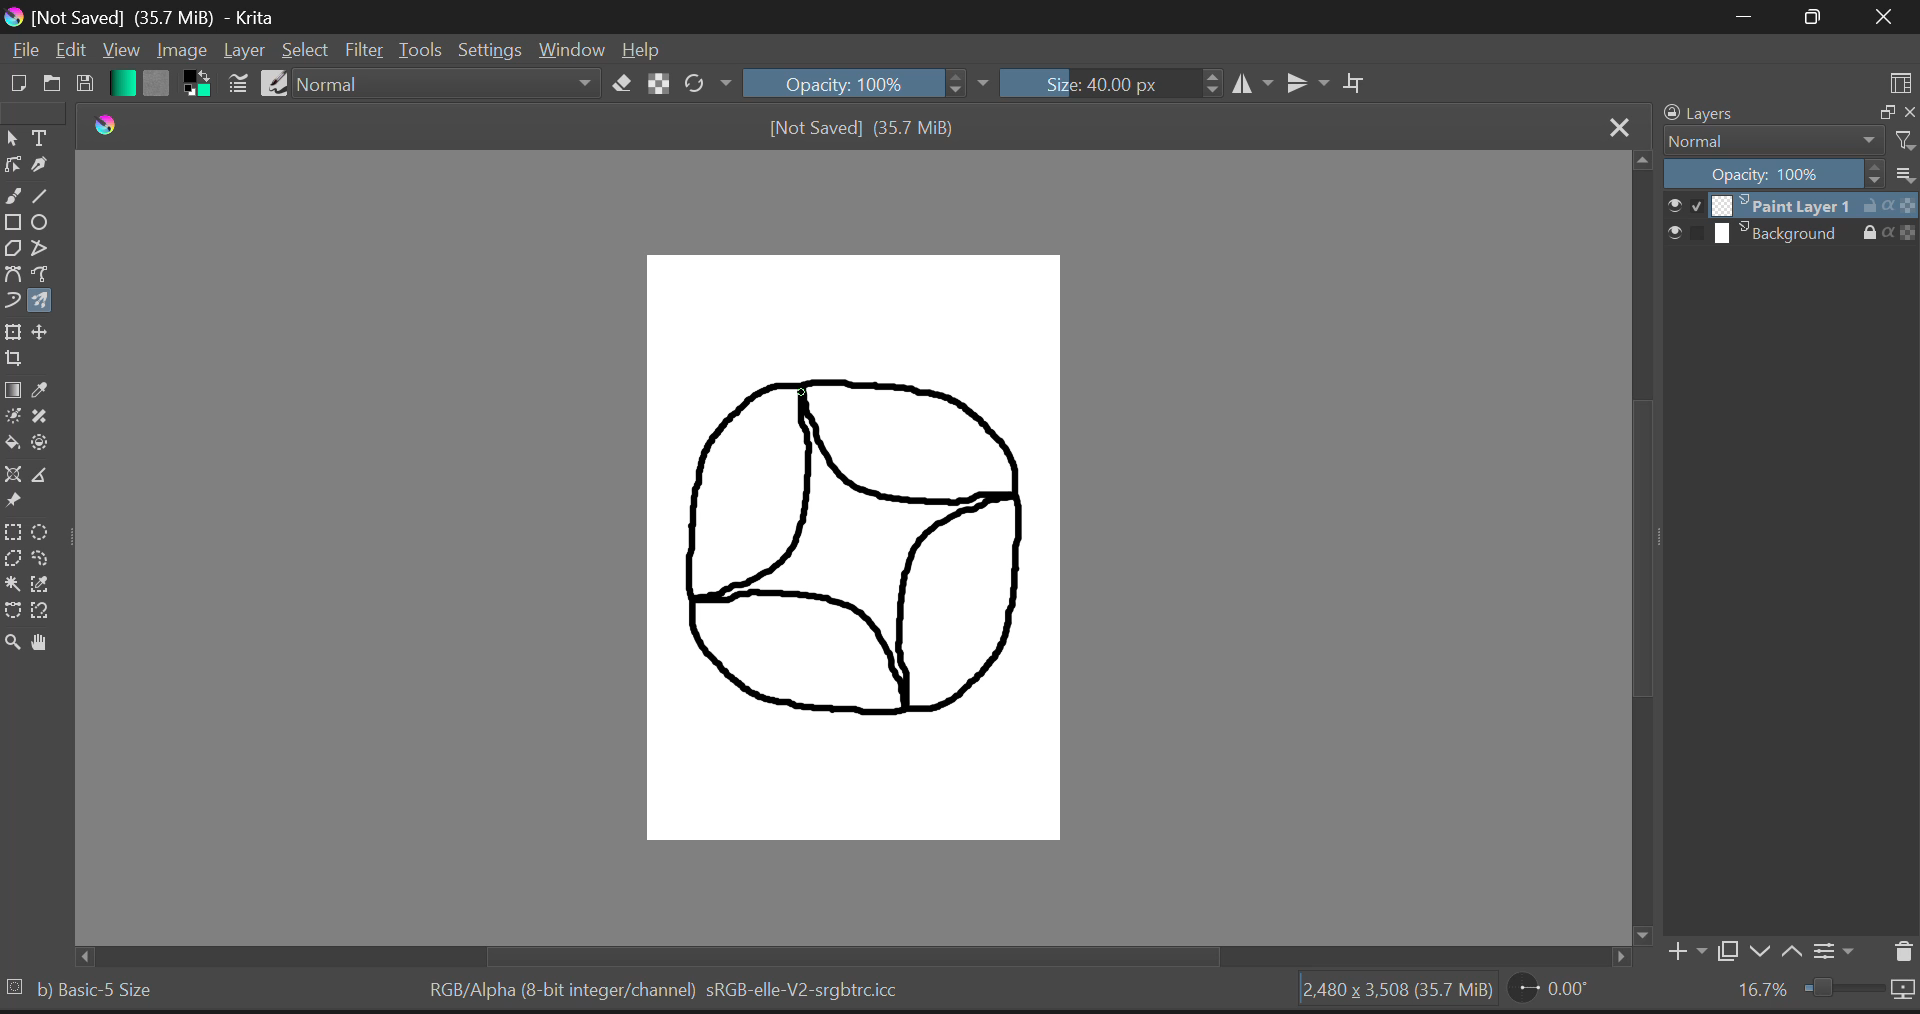 The width and height of the screenshot is (1920, 1014). Describe the element at coordinates (857, 559) in the screenshot. I see `Mandala Design` at that location.